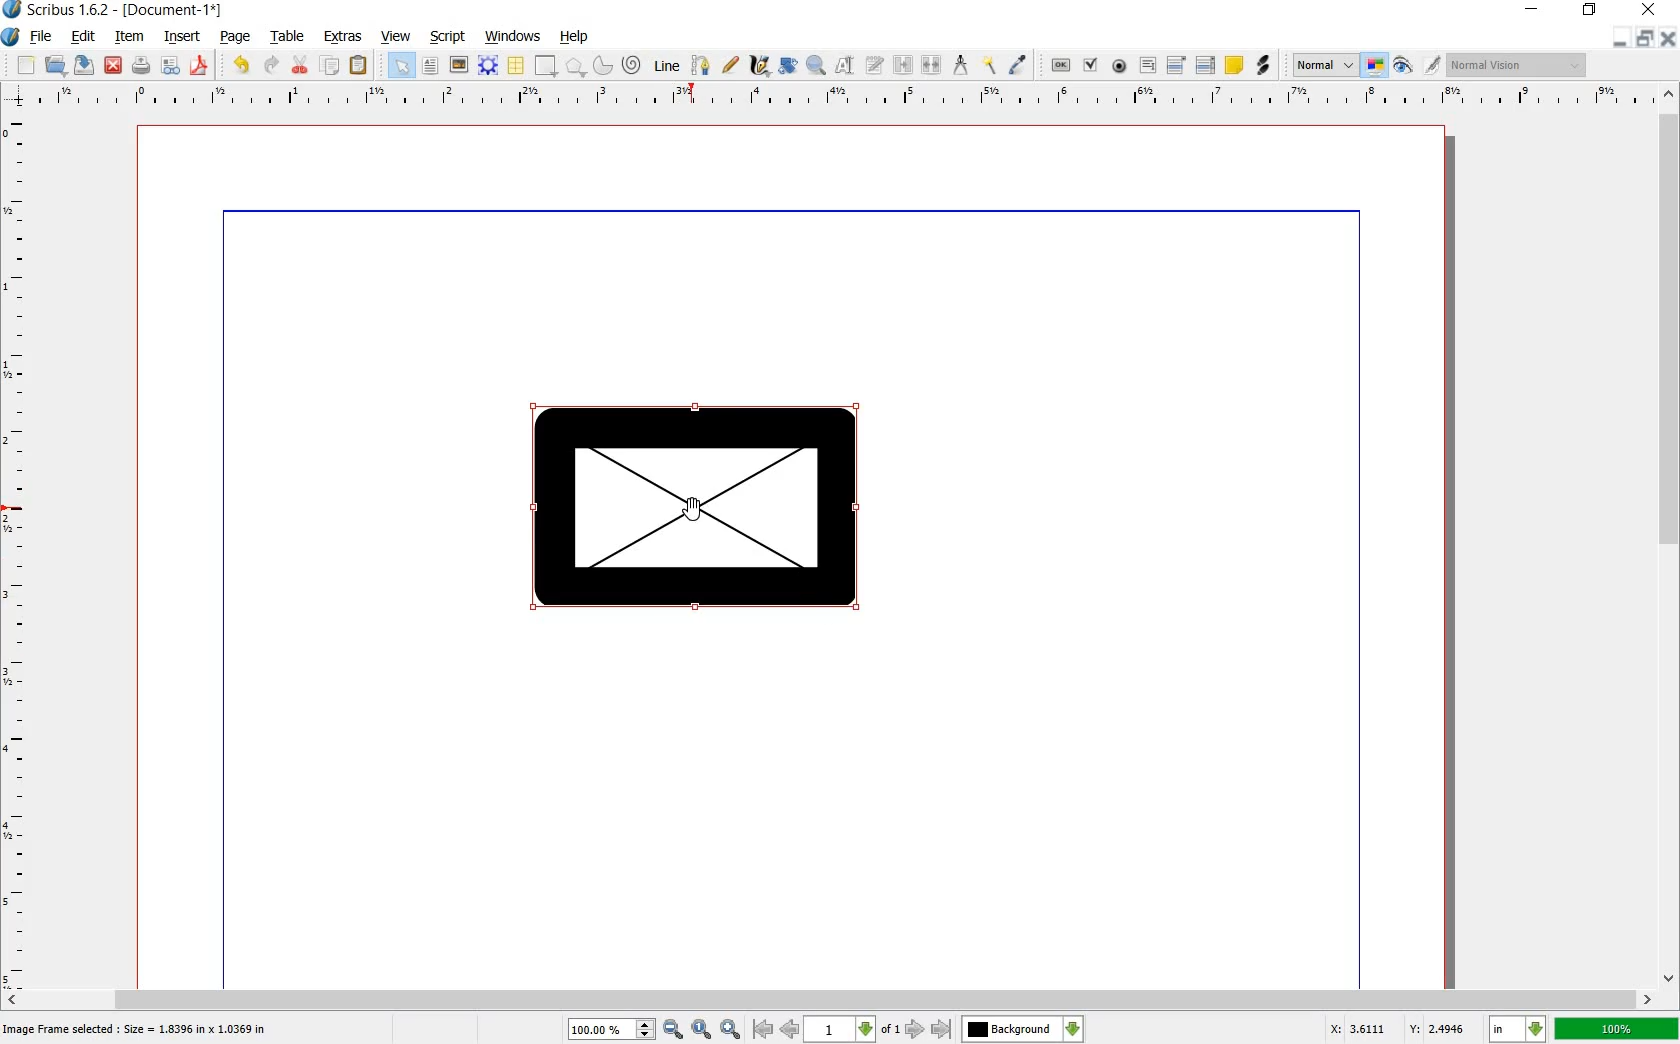 This screenshot has height=1044, width=1680. Describe the element at coordinates (271, 66) in the screenshot. I see `redo` at that location.